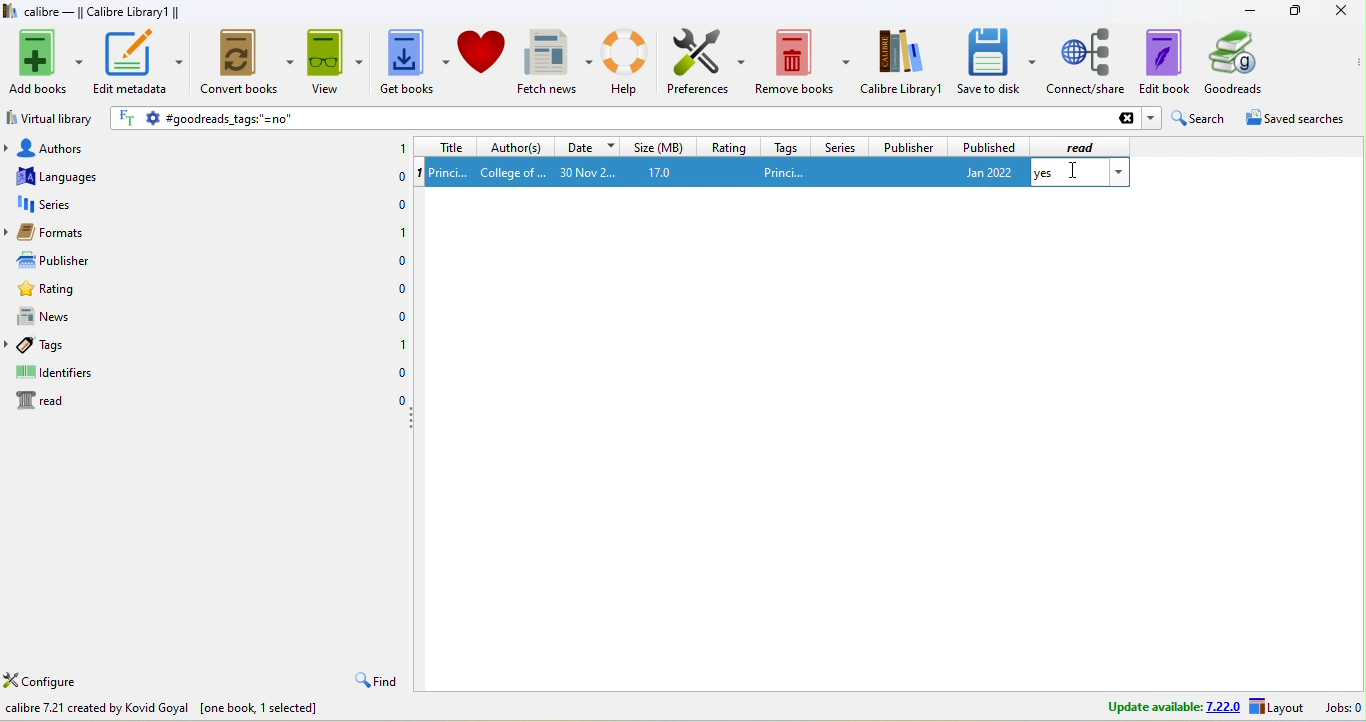 This screenshot has width=1366, height=722. What do you see at coordinates (402, 232) in the screenshot?
I see `1` at bounding box center [402, 232].